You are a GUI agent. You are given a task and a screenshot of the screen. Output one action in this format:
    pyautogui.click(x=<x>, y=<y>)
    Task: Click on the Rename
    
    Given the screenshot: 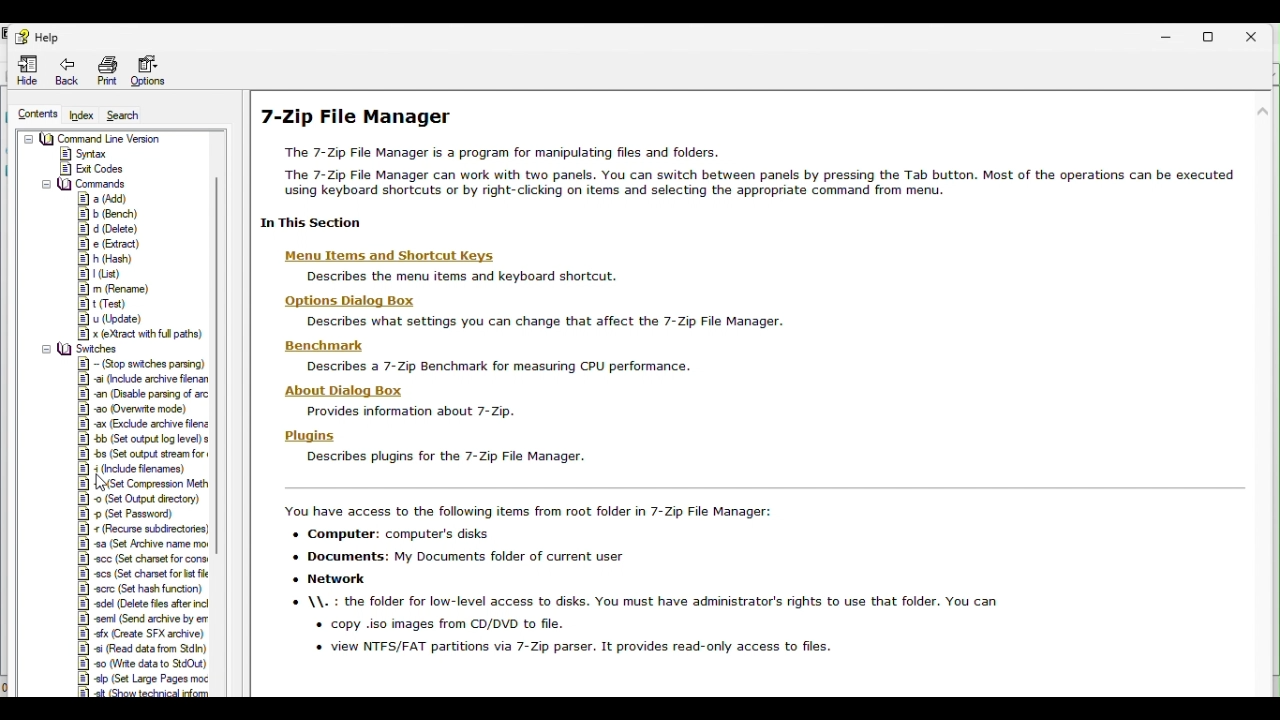 What is the action you would take?
    pyautogui.click(x=112, y=289)
    